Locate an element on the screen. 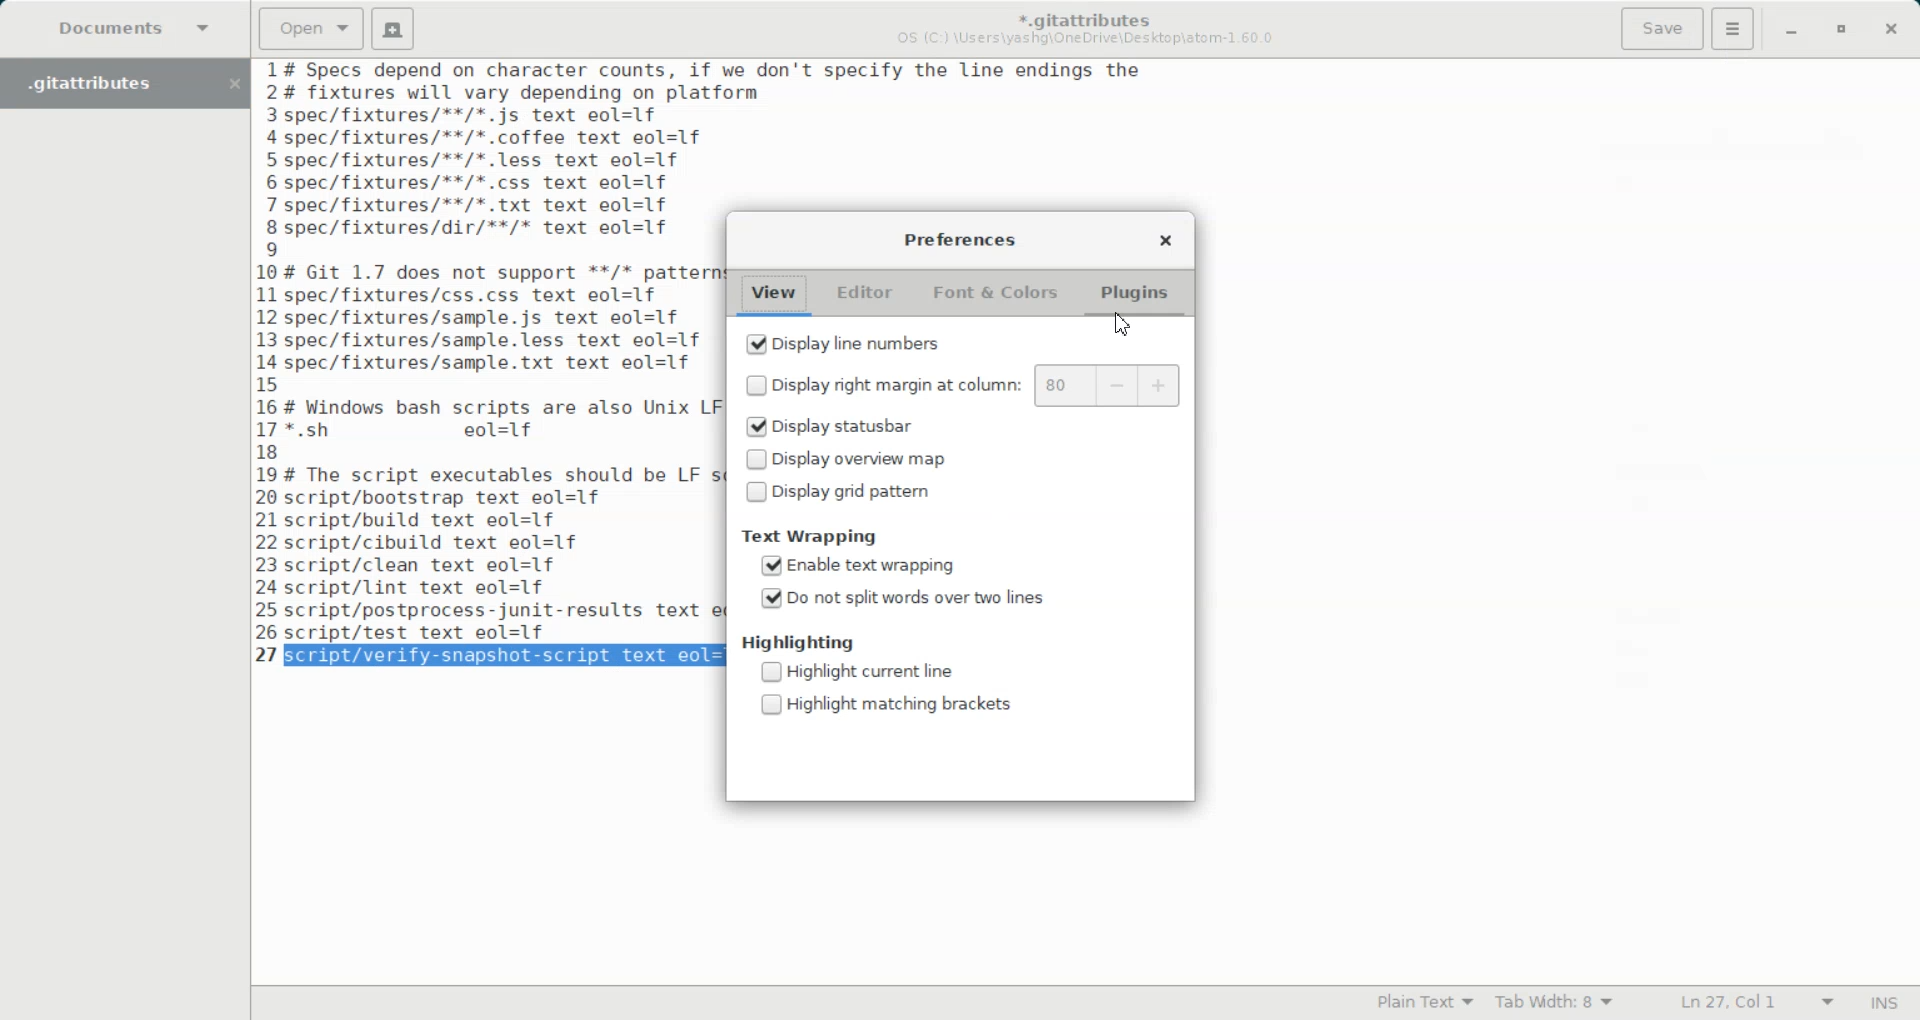  View (selected) is located at coordinates (774, 295).